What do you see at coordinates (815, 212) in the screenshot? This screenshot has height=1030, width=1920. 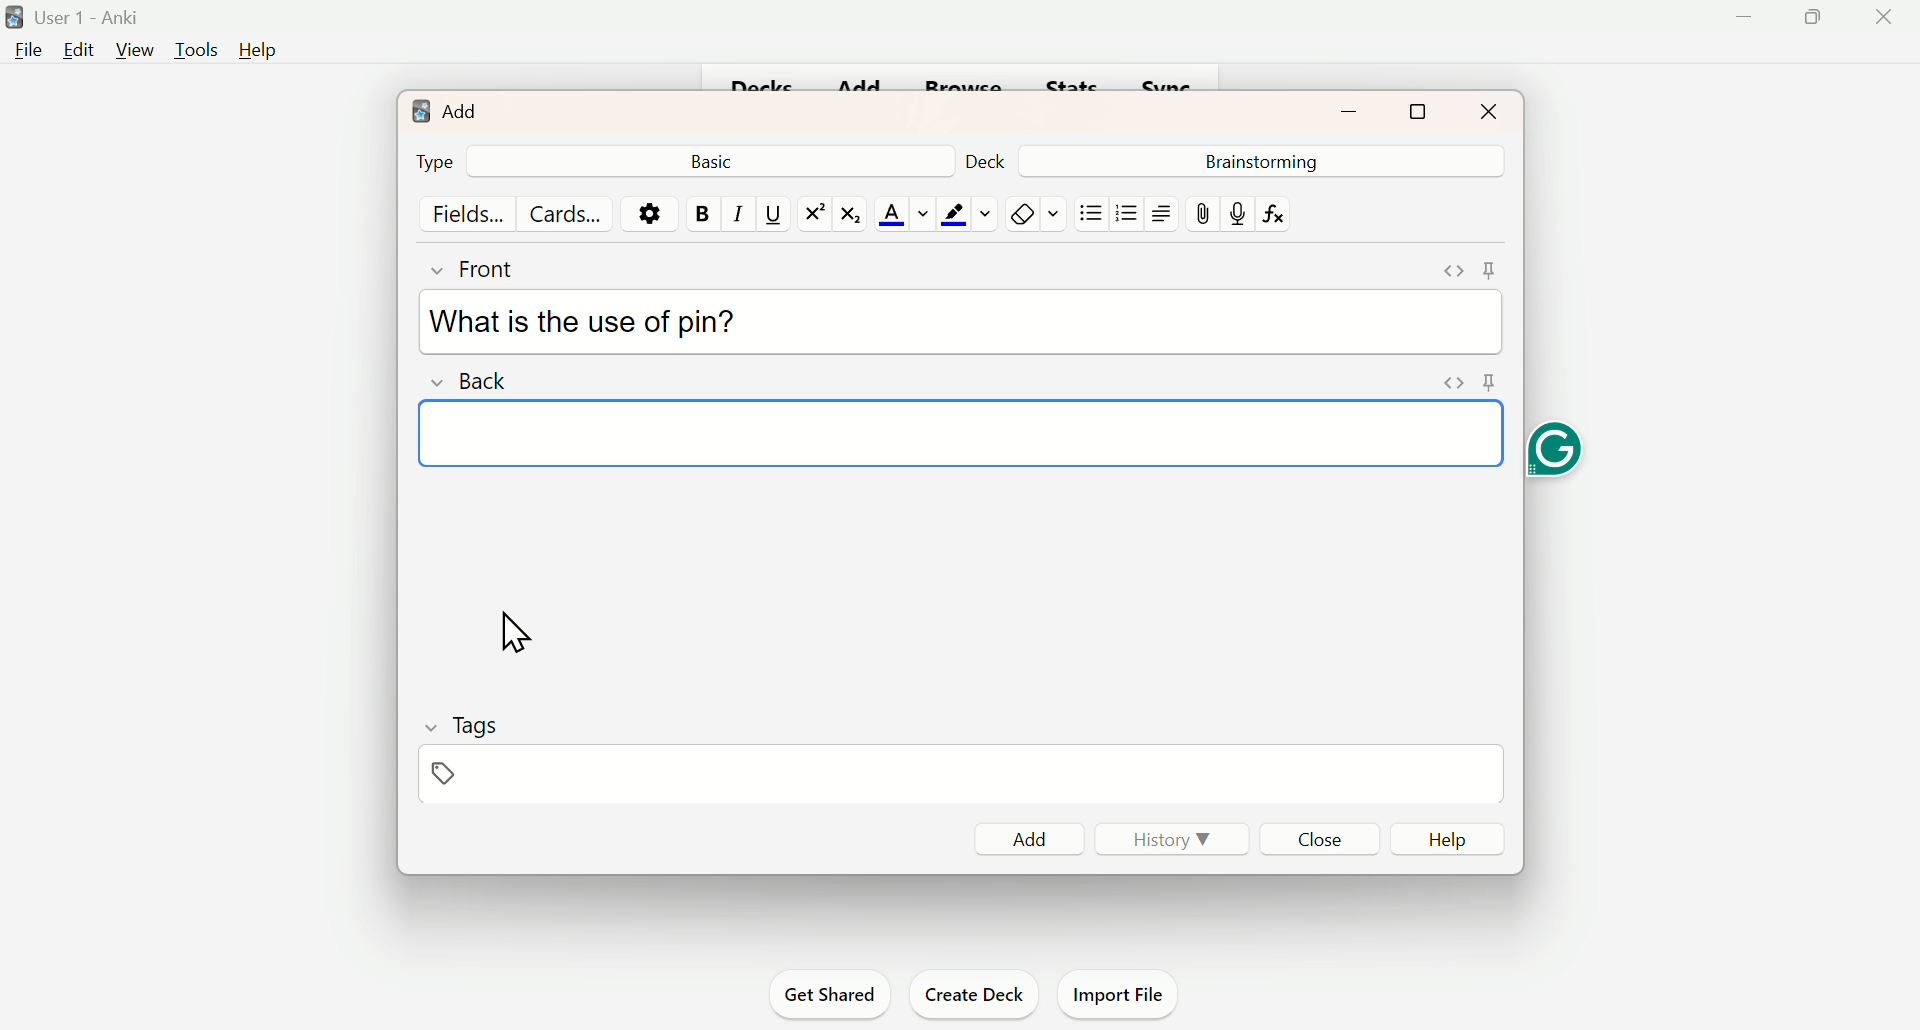 I see `` at bounding box center [815, 212].